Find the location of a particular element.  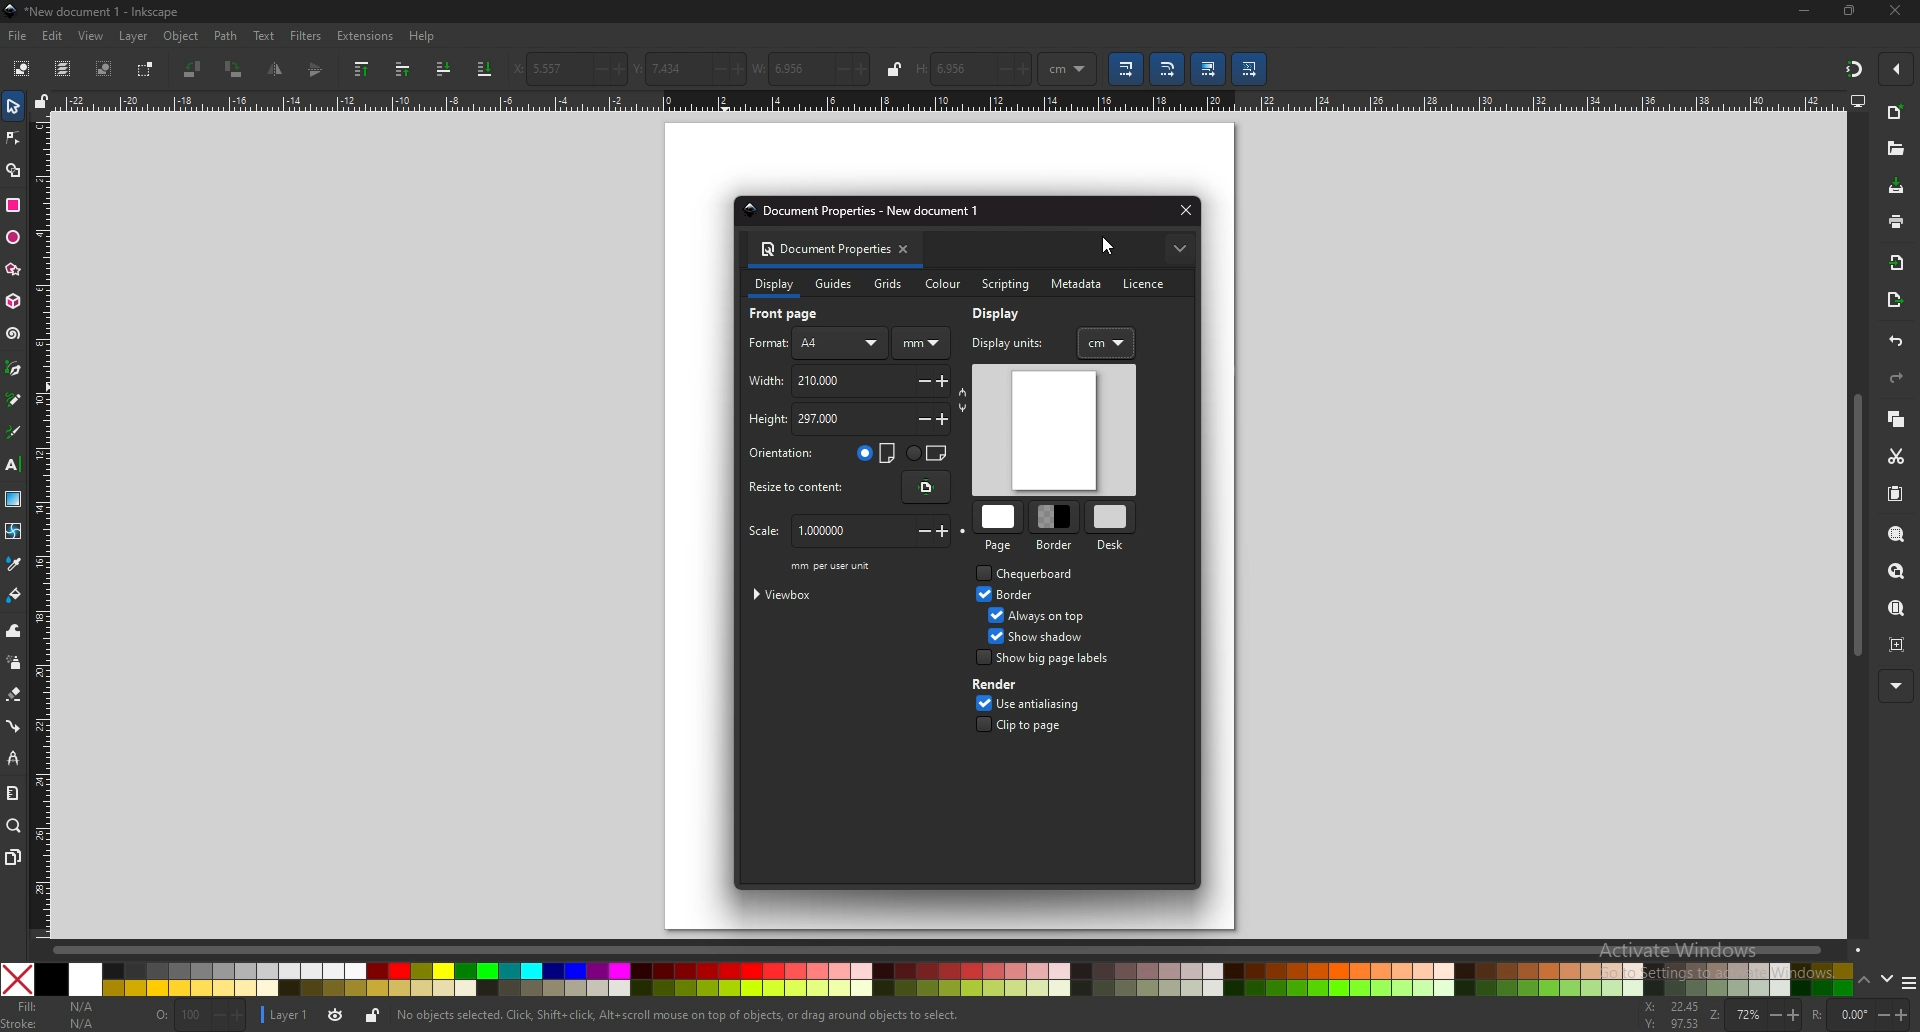

grids is located at coordinates (889, 283).